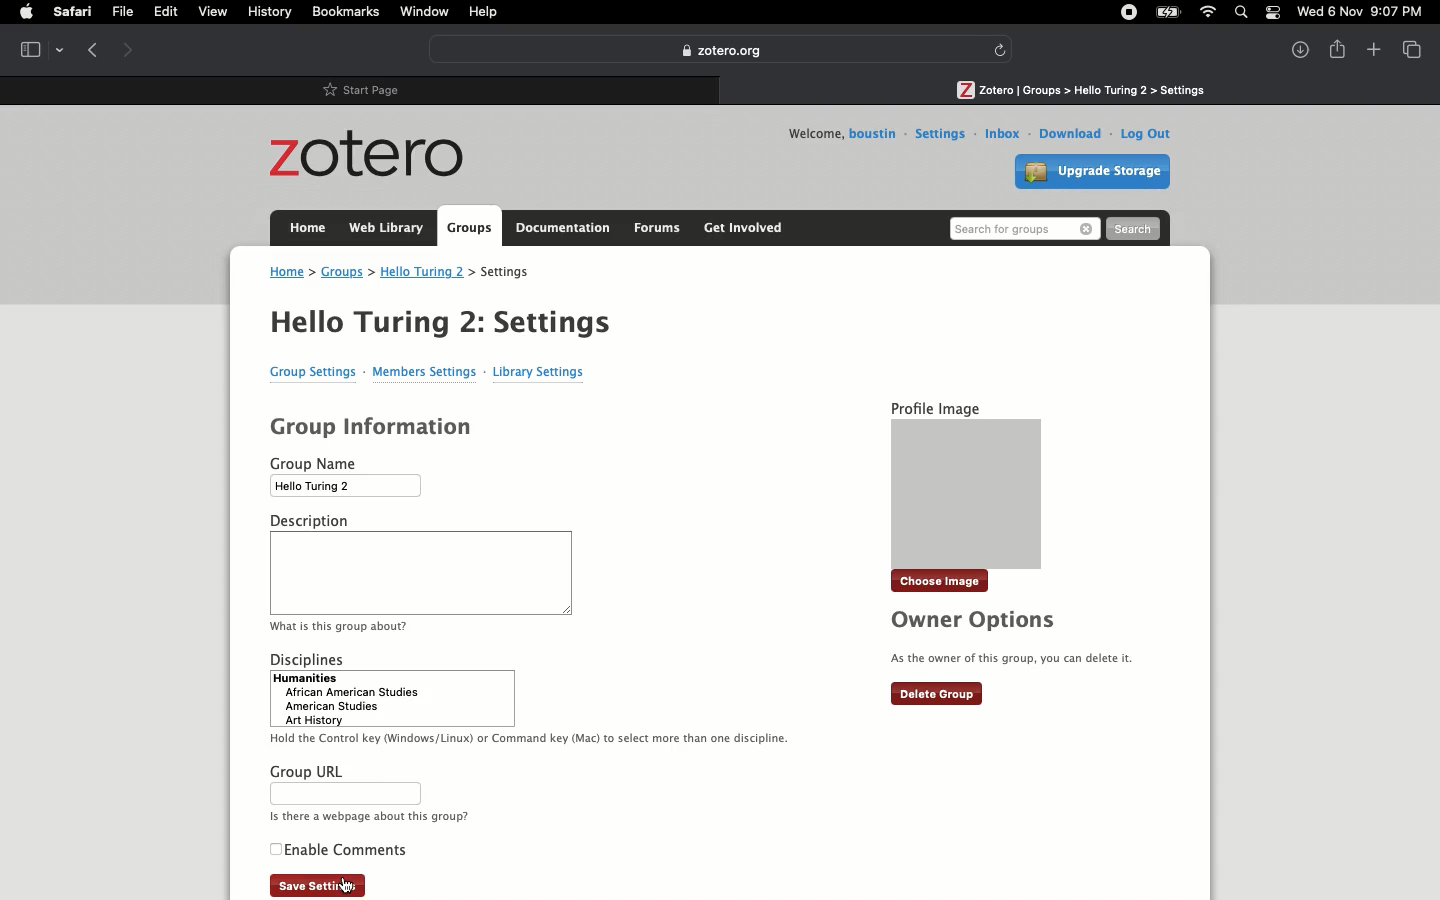  I want to click on View, so click(216, 13).